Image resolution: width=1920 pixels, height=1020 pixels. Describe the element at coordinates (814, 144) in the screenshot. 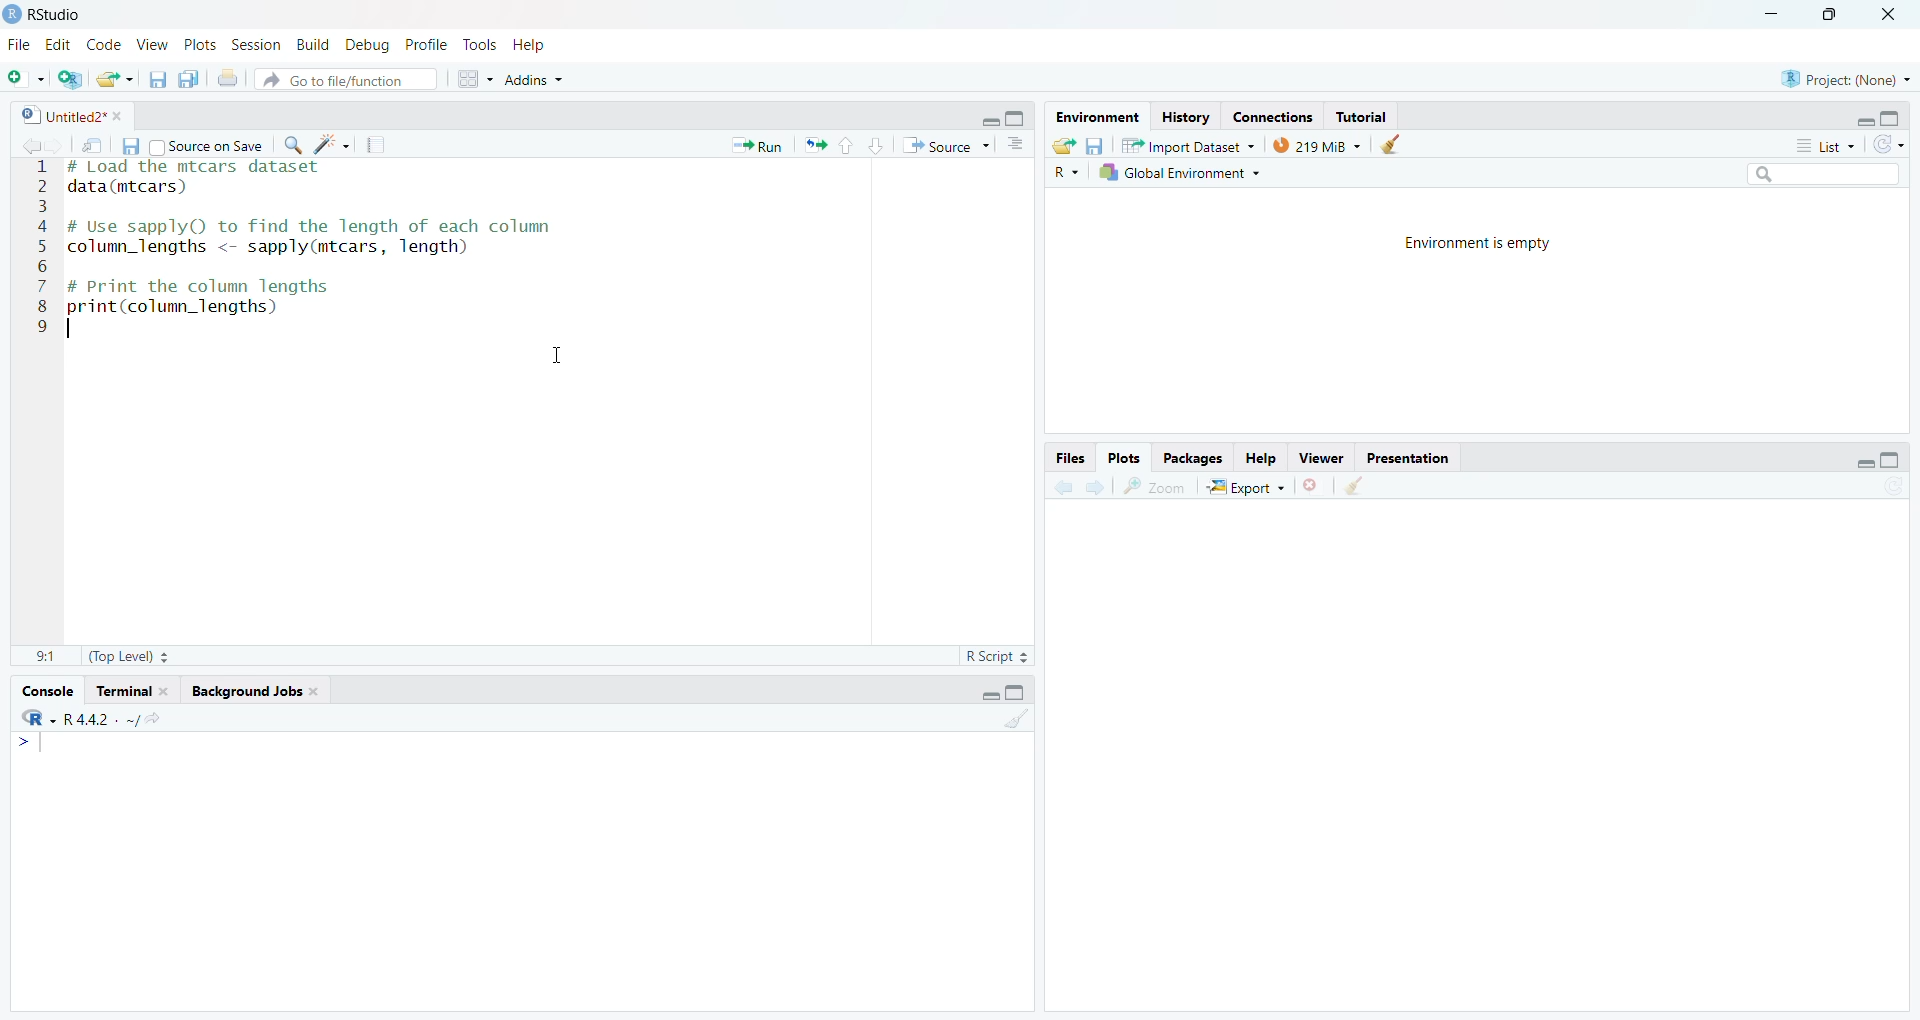

I see `Re run the previous code` at that location.